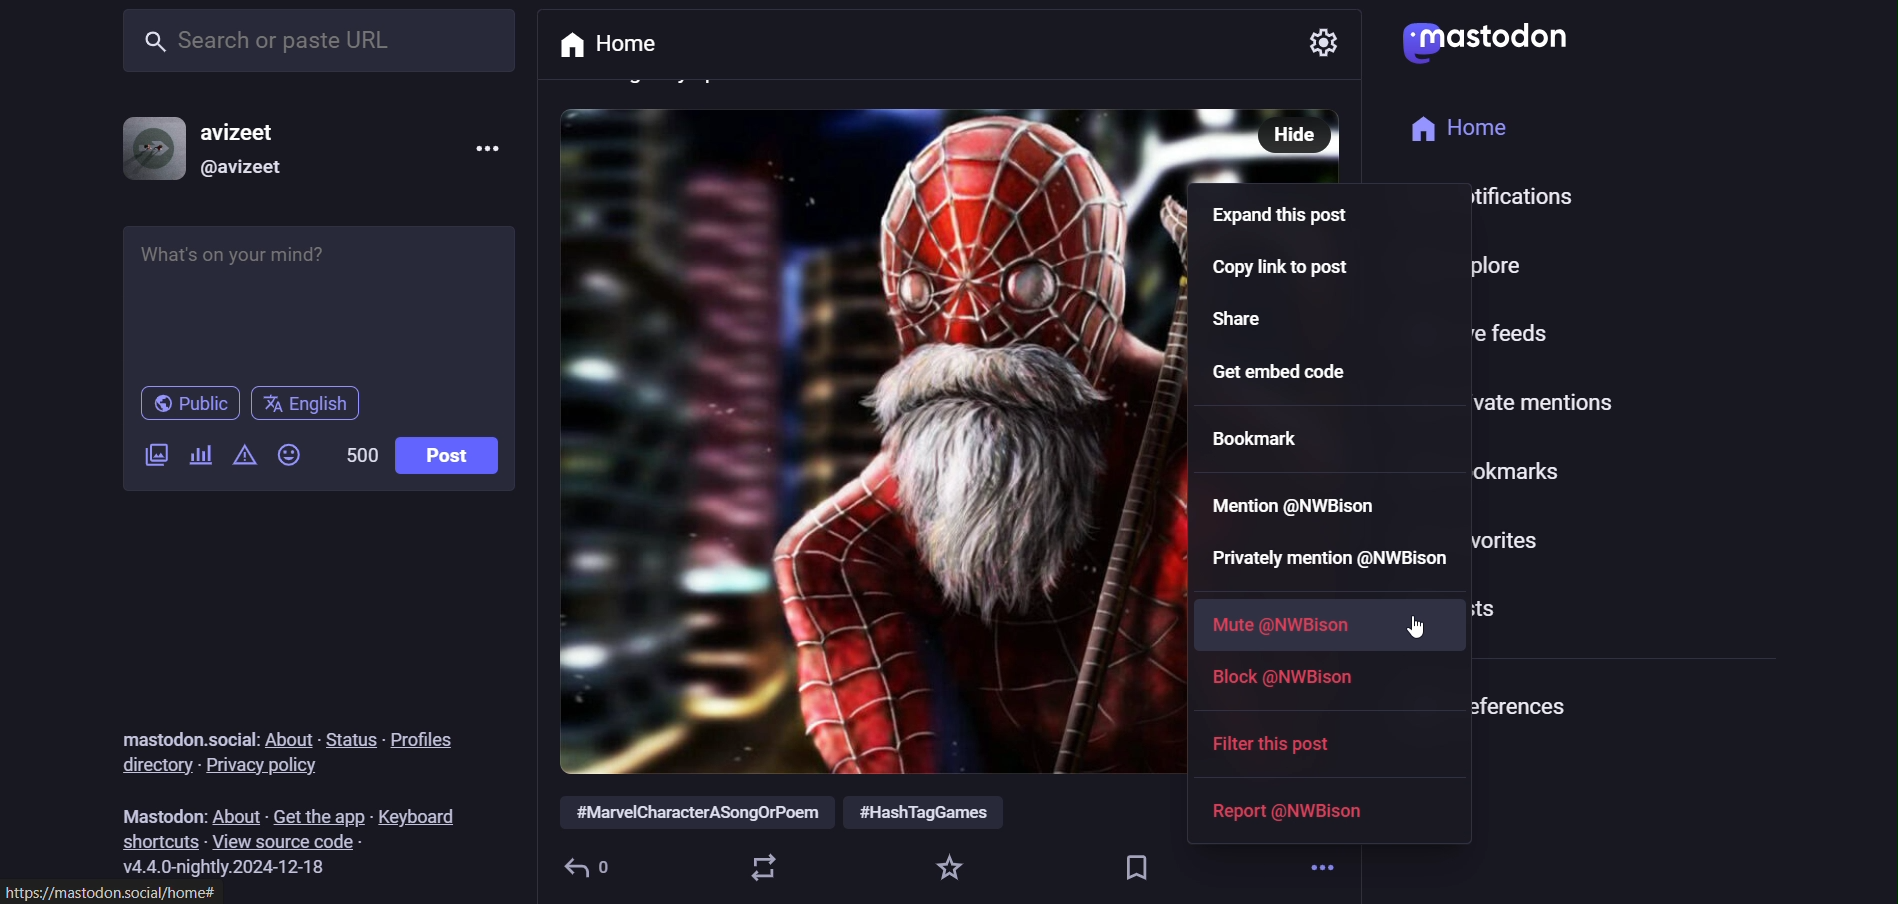  Describe the element at coordinates (444, 456) in the screenshot. I see `post` at that location.